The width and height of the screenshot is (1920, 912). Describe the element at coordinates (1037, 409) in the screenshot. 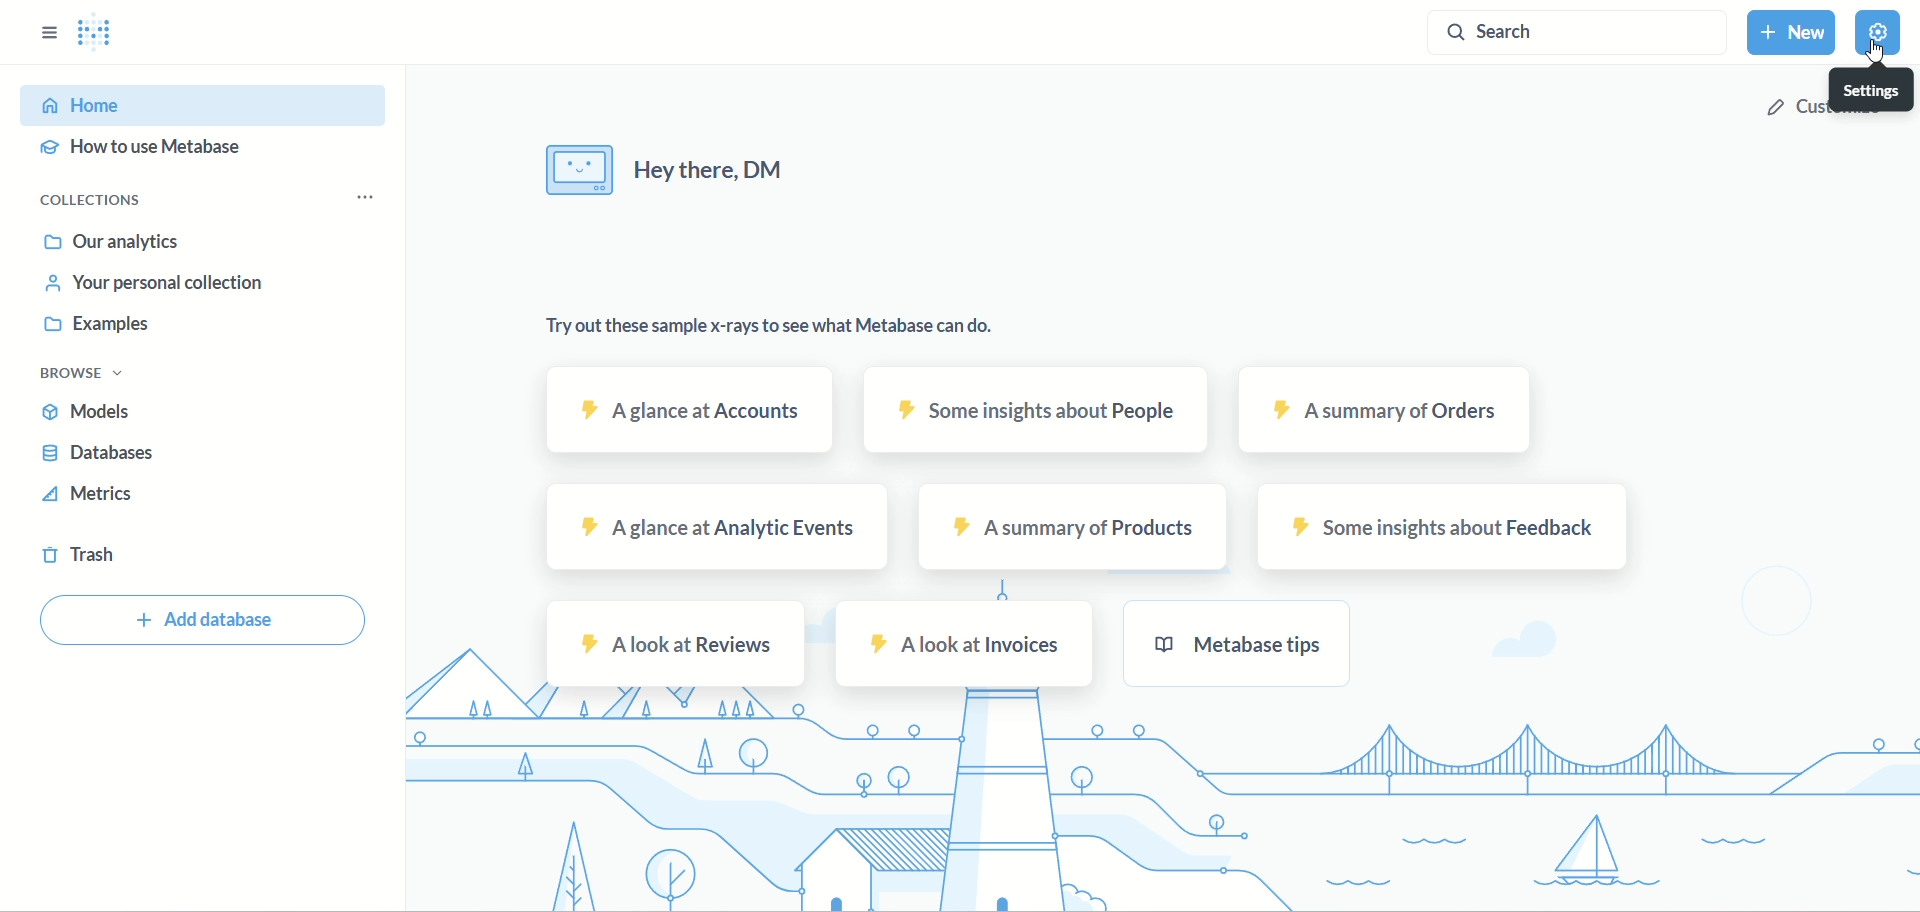

I see `people` at that location.